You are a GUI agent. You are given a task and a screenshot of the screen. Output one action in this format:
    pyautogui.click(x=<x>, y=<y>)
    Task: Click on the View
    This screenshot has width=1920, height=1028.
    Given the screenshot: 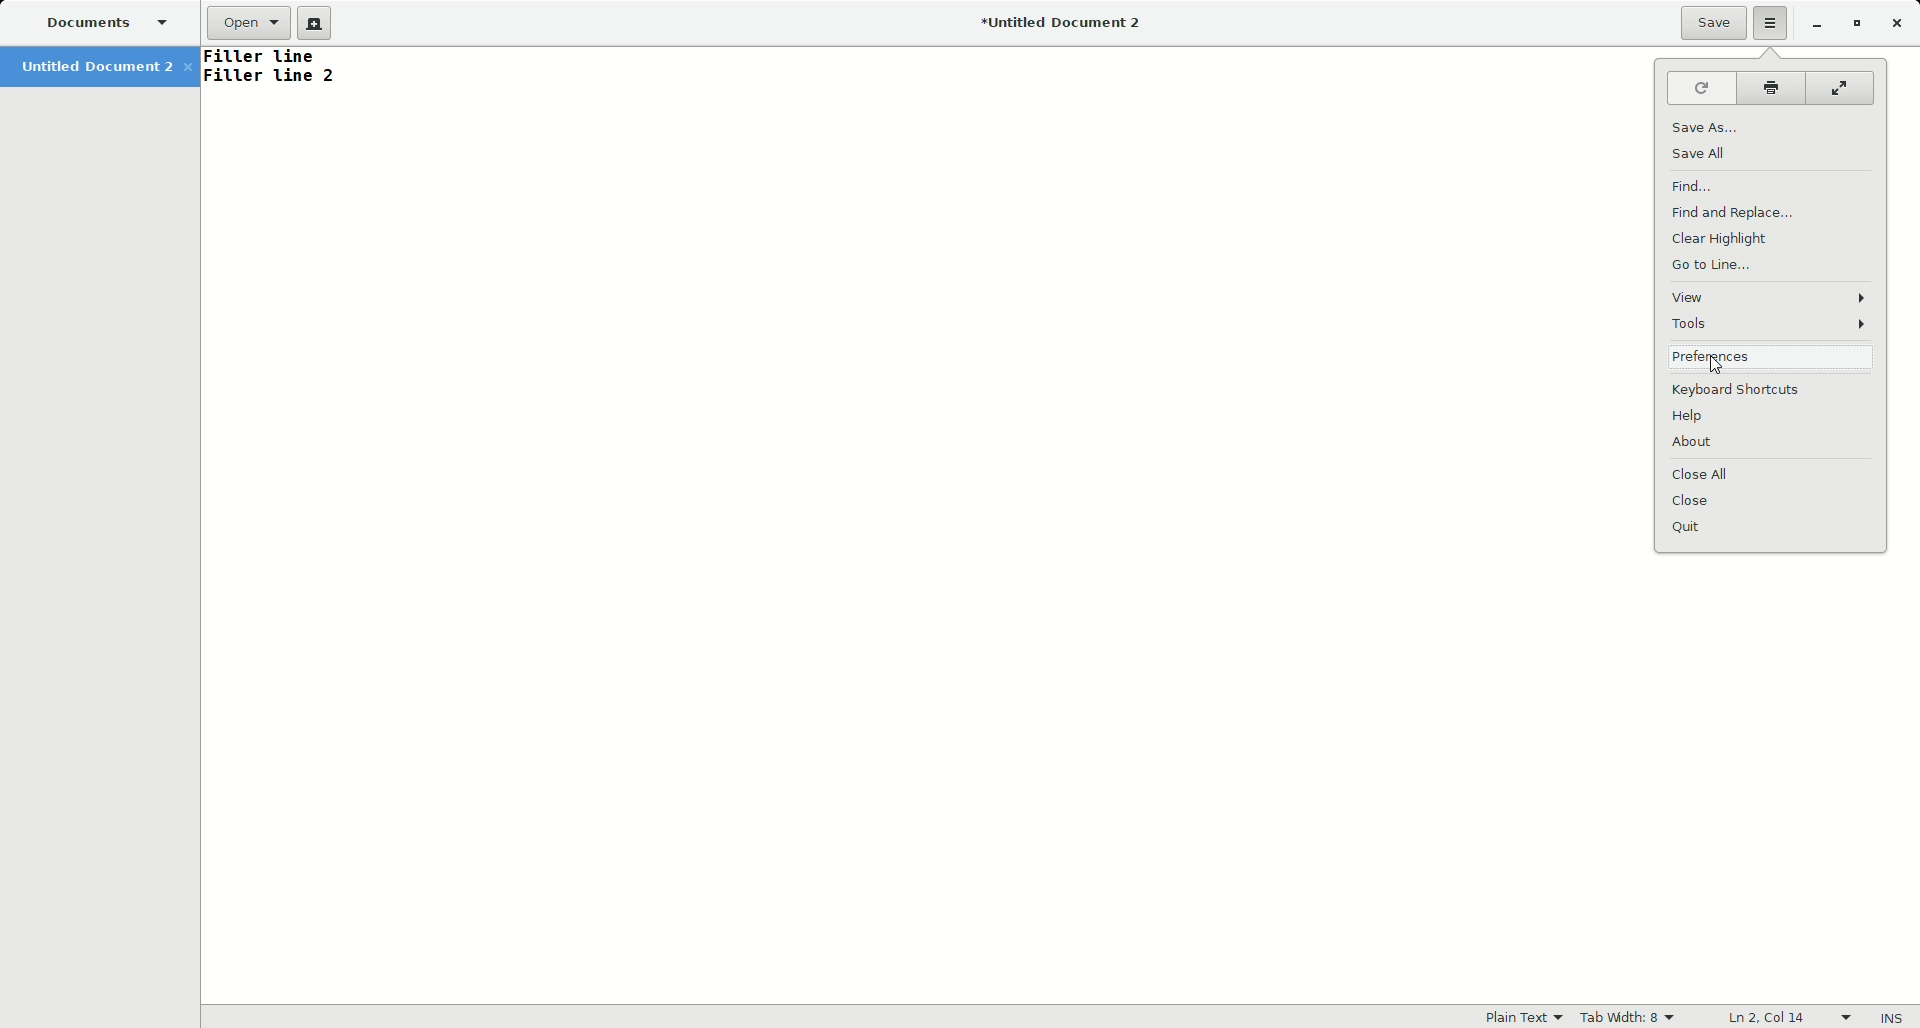 What is the action you would take?
    pyautogui.click(x=1770, y=297)
    